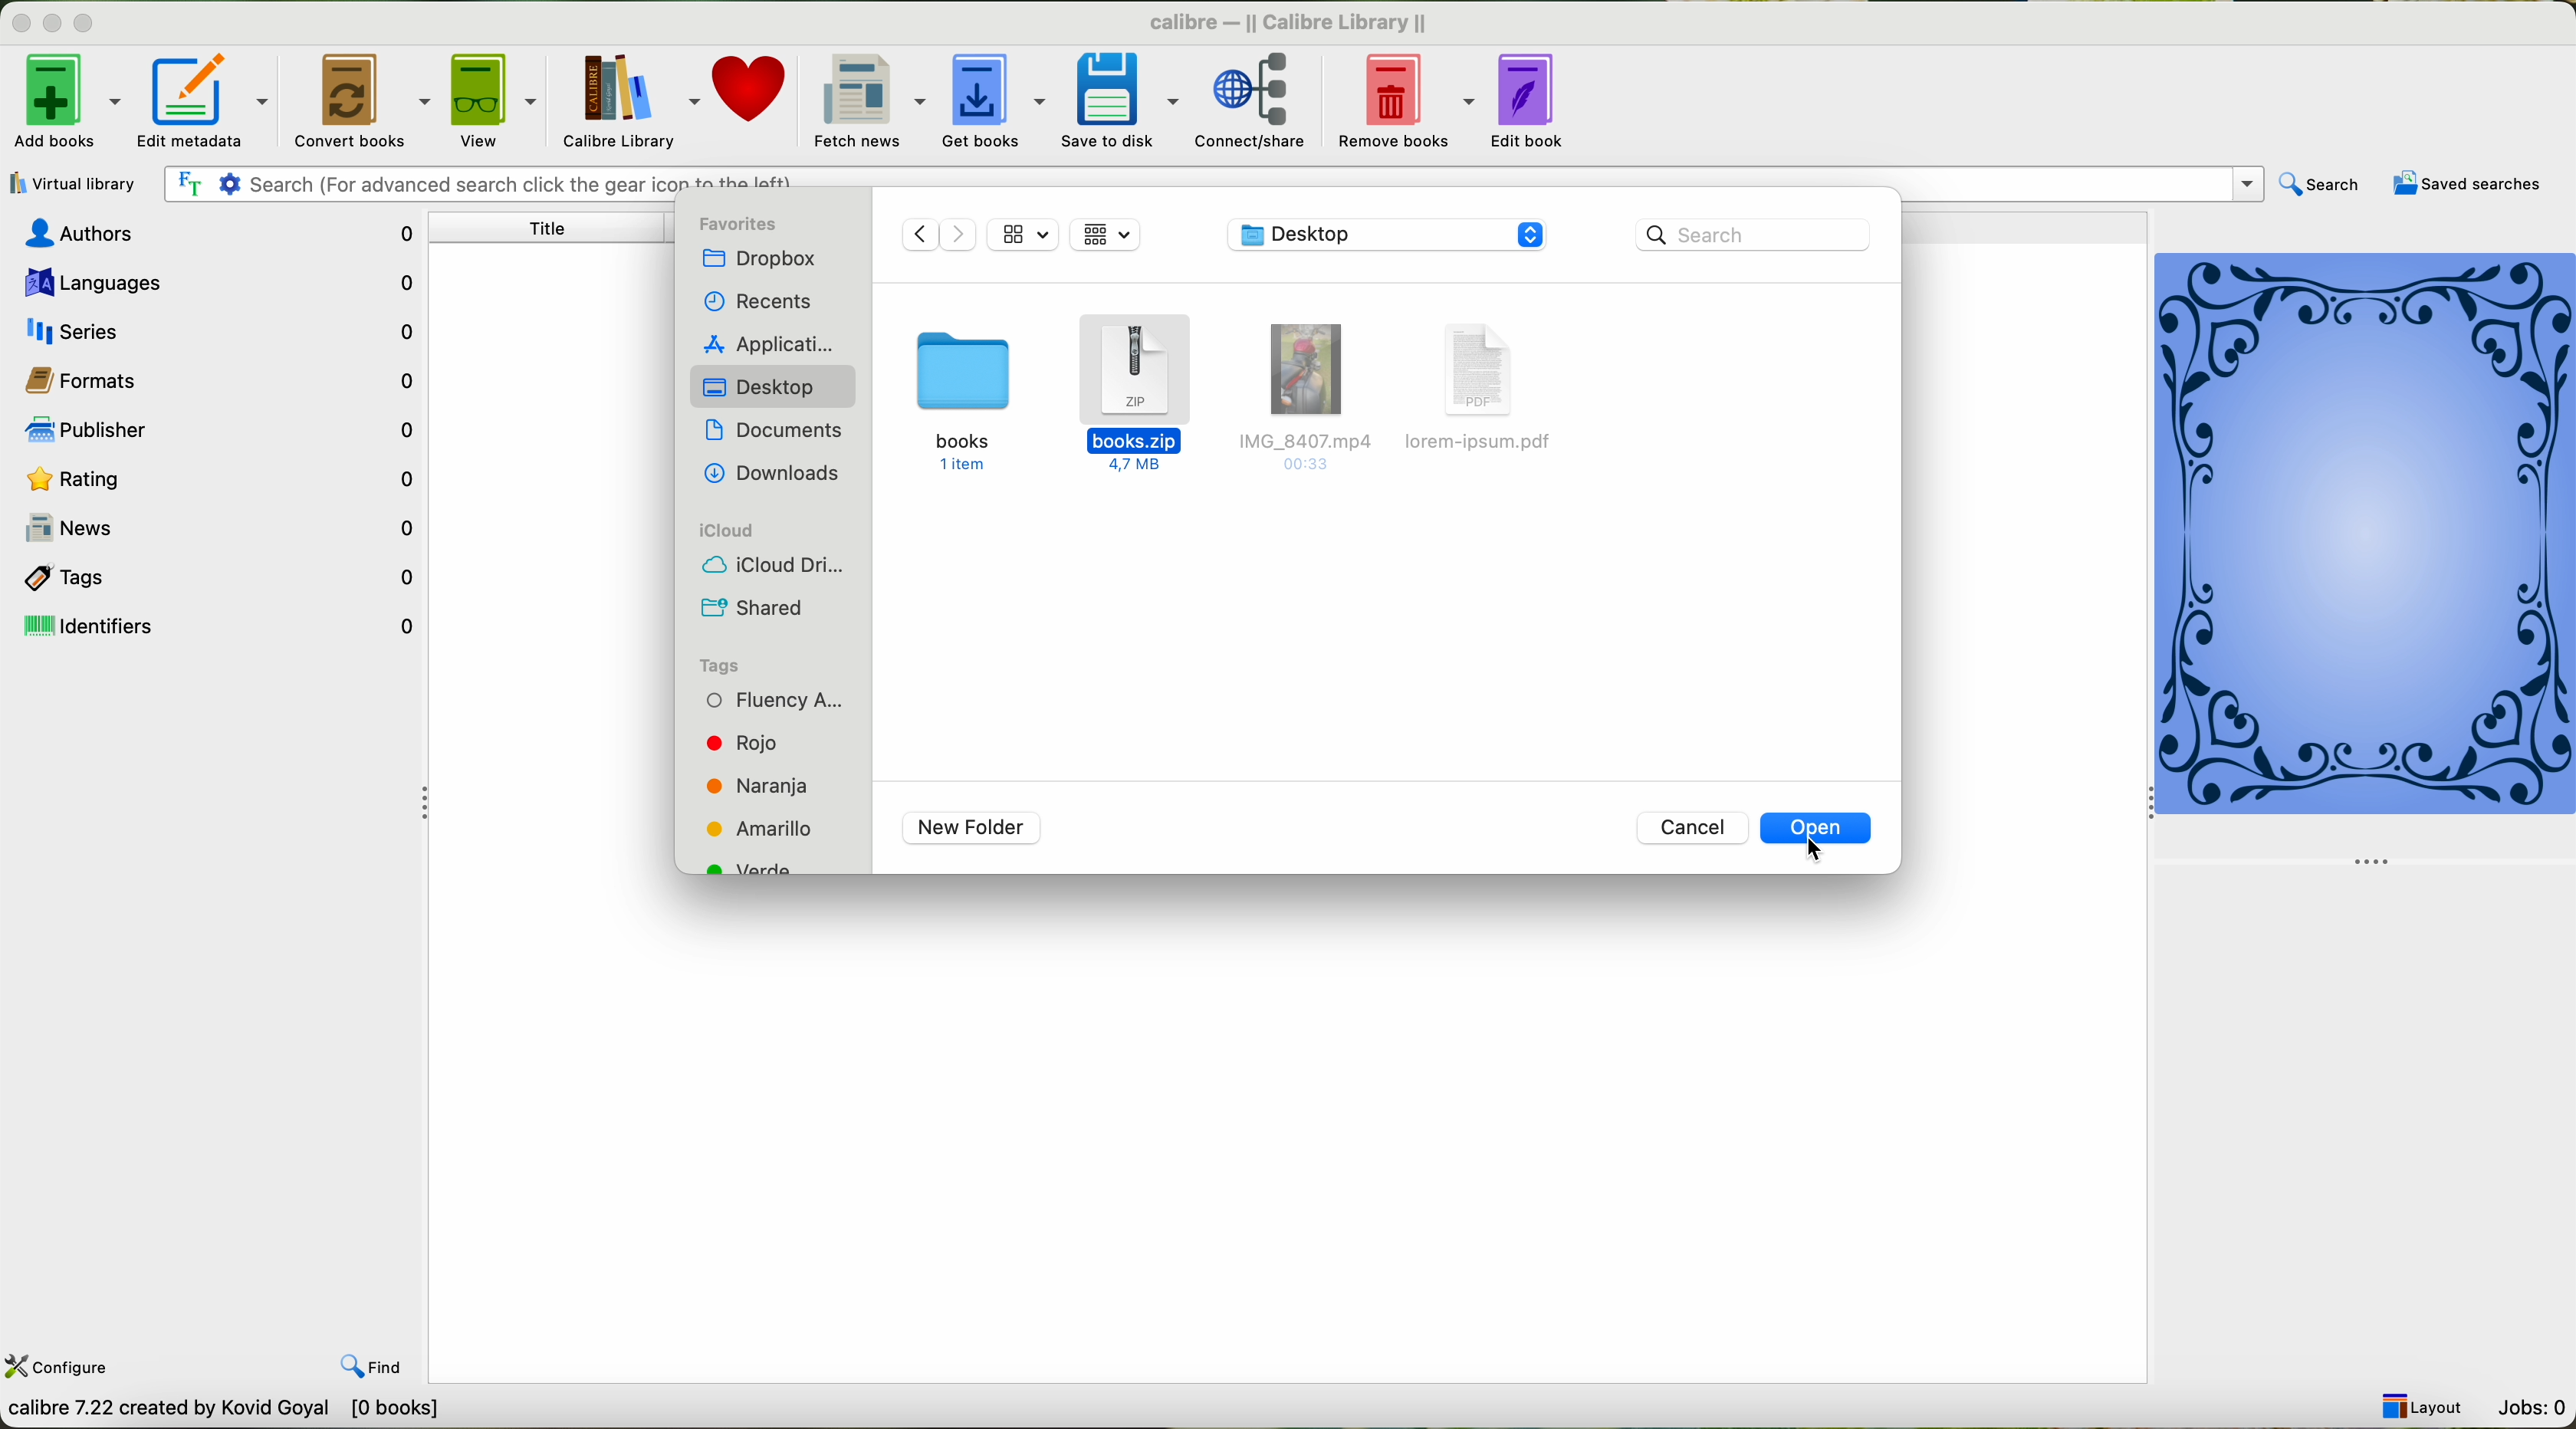 This screenshot has height=1429, width=2576. Describe the element at coordinates (1212, 182) in the screenshot. I see `search bar` at that location.